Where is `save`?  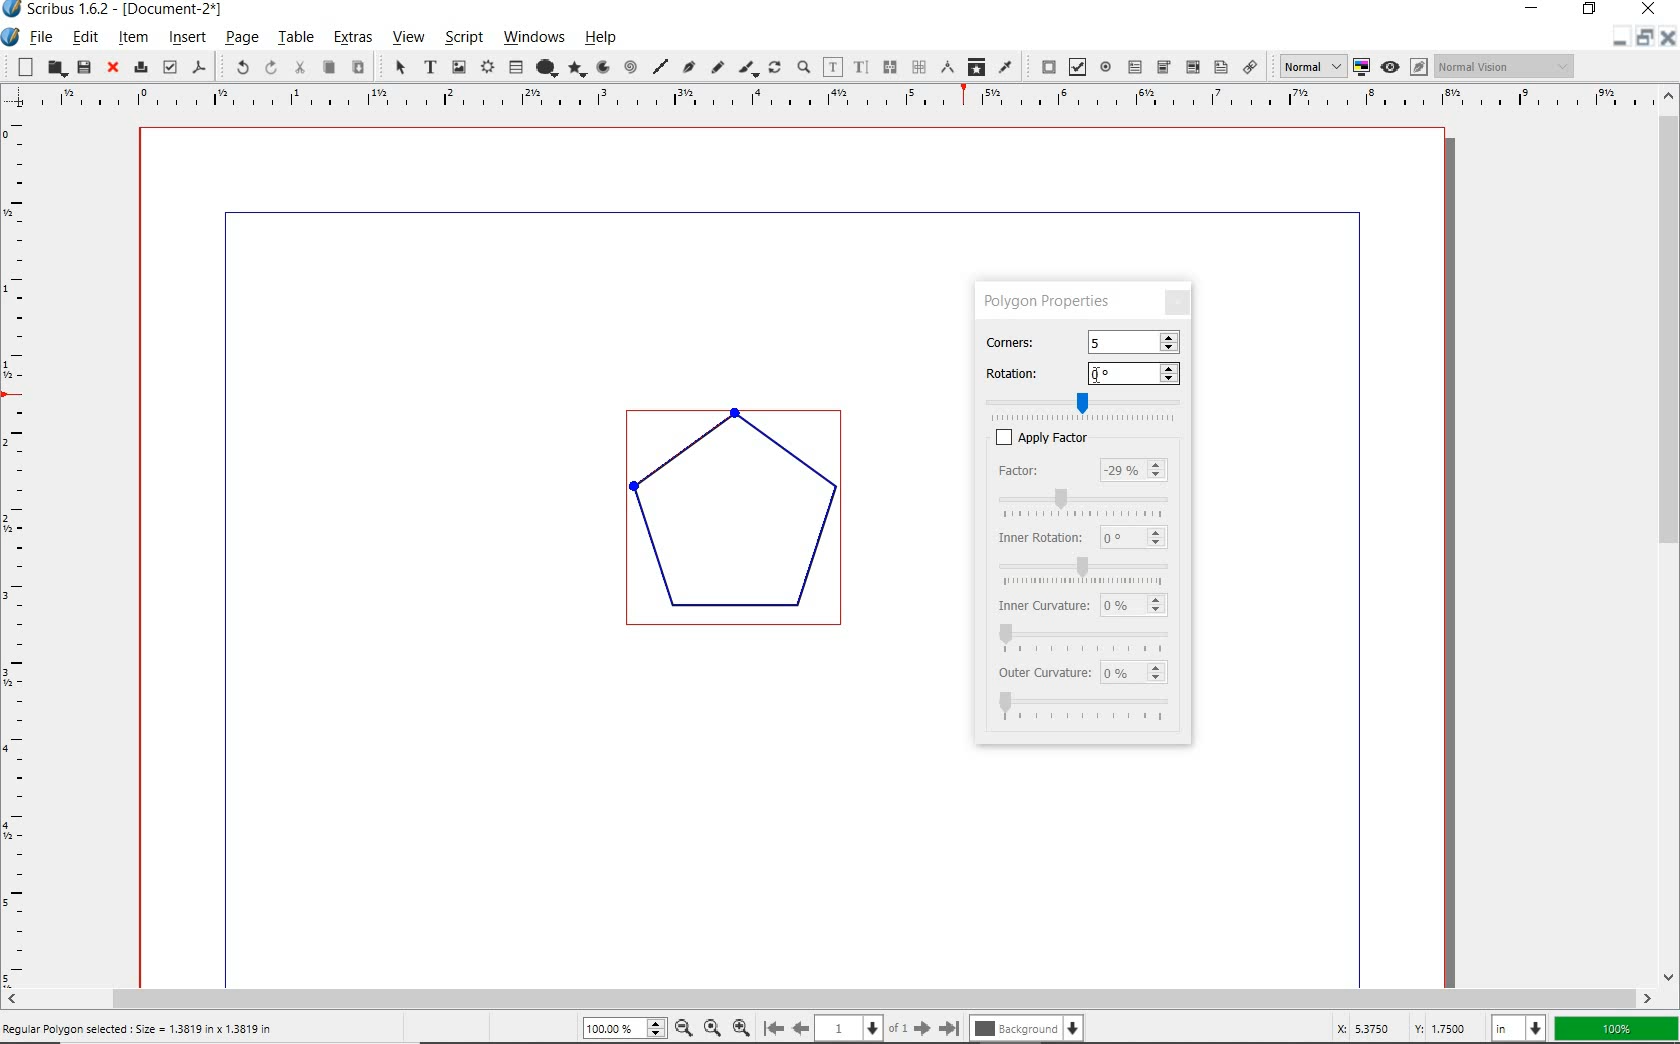
save is located at coordinates (83, 66).